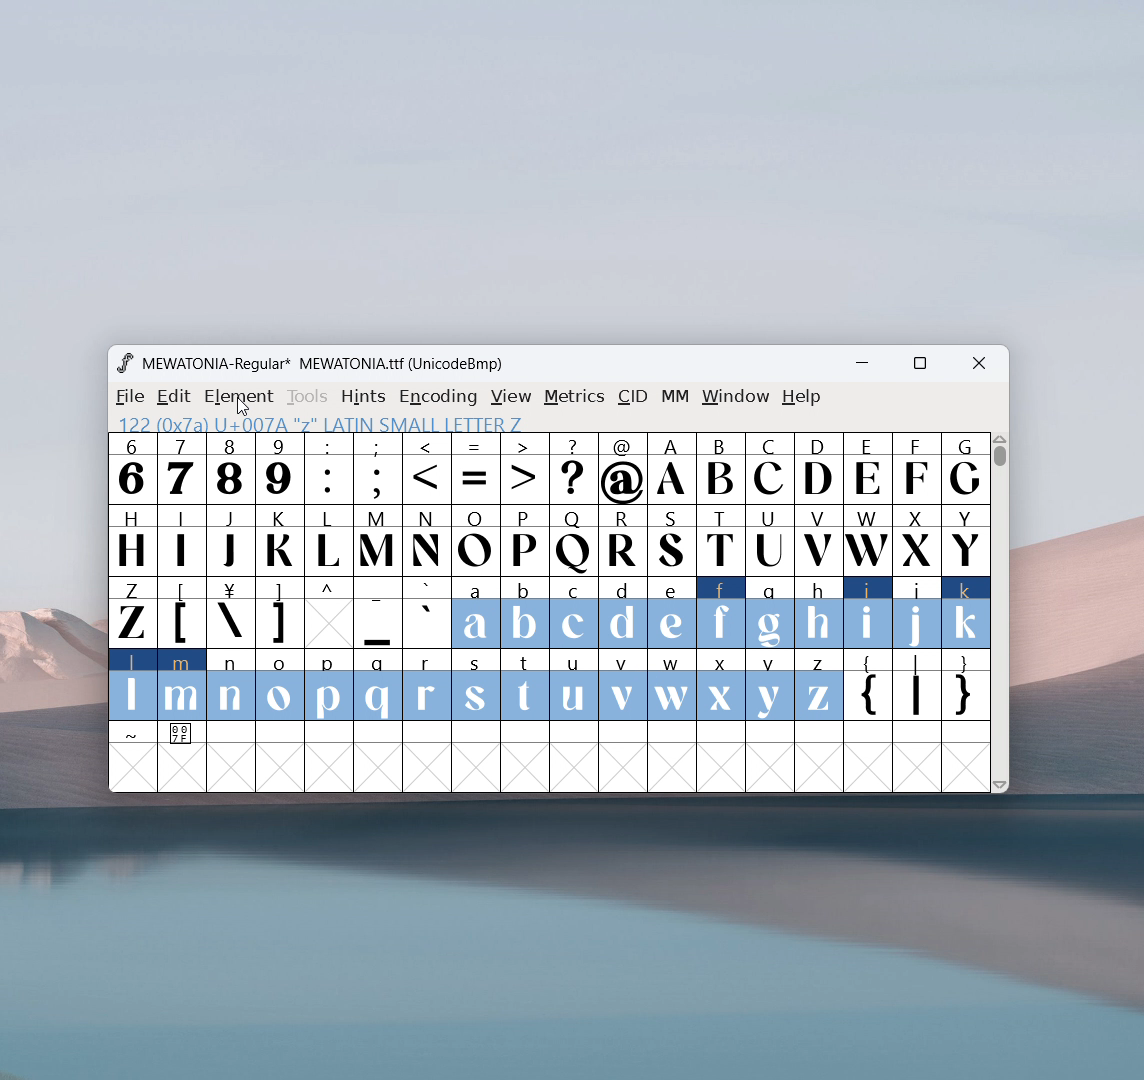  I want to click on X, so click(917, 539).